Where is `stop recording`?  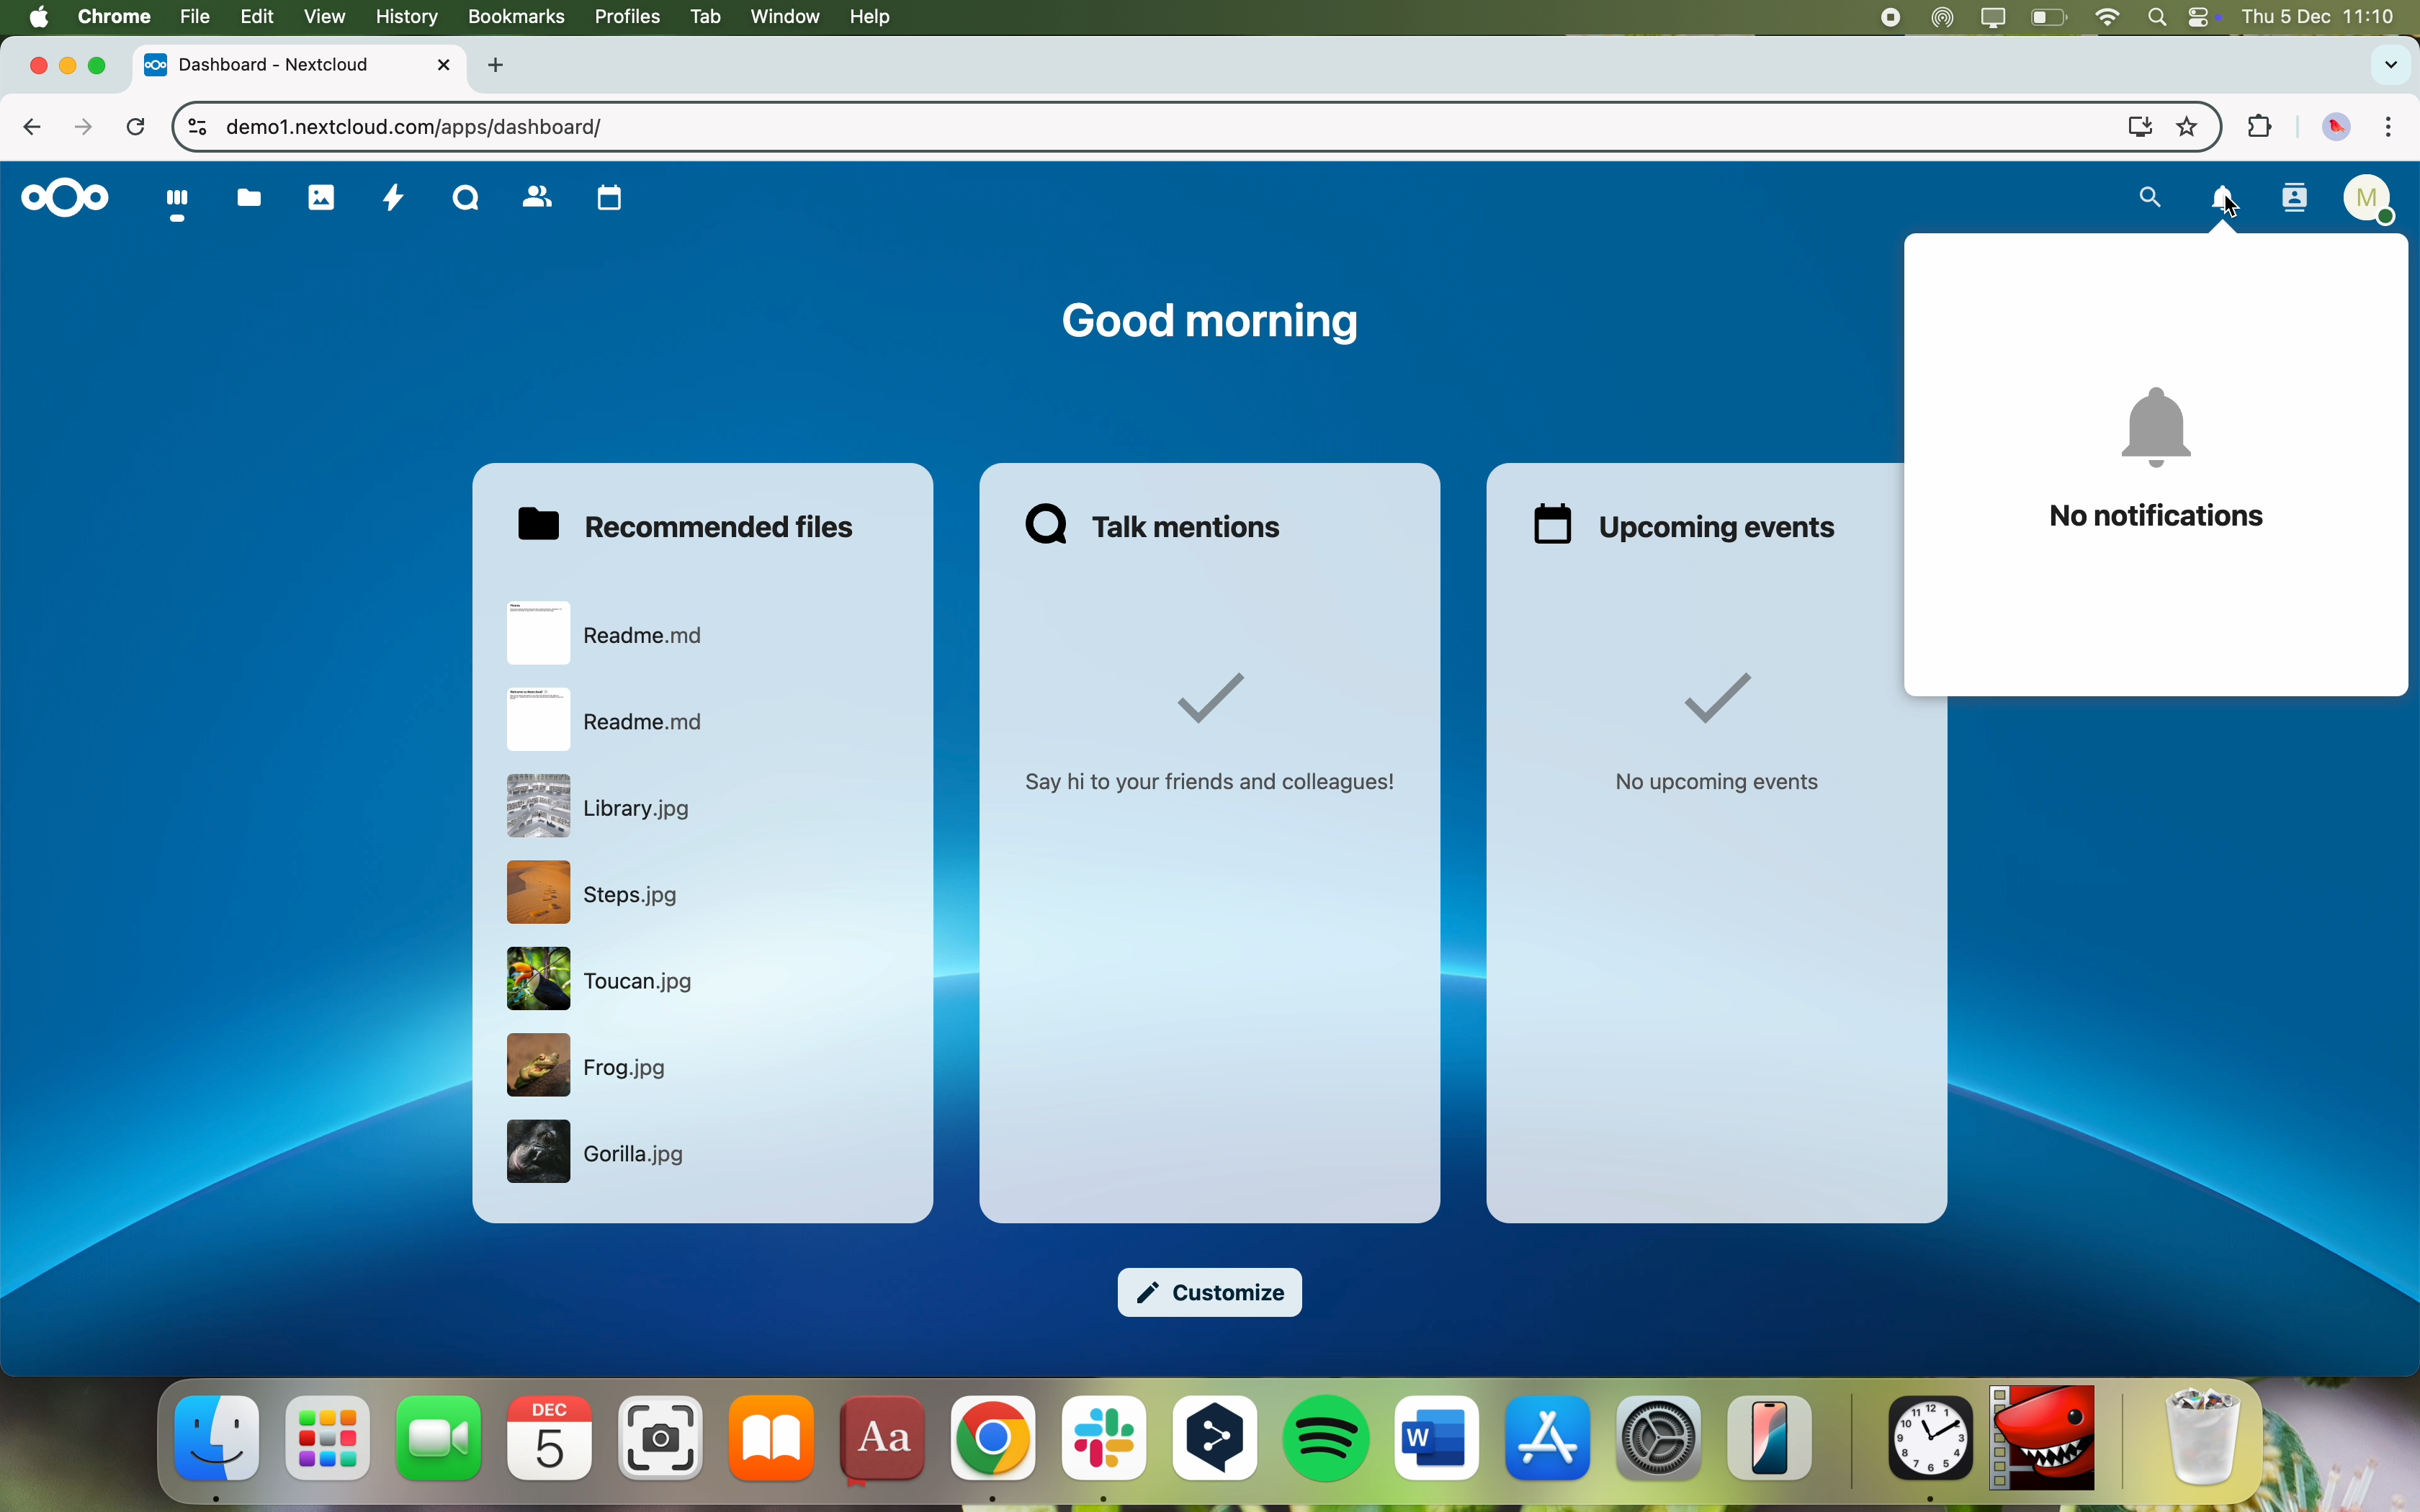
stop recording is located at coordinates (1875, 17).